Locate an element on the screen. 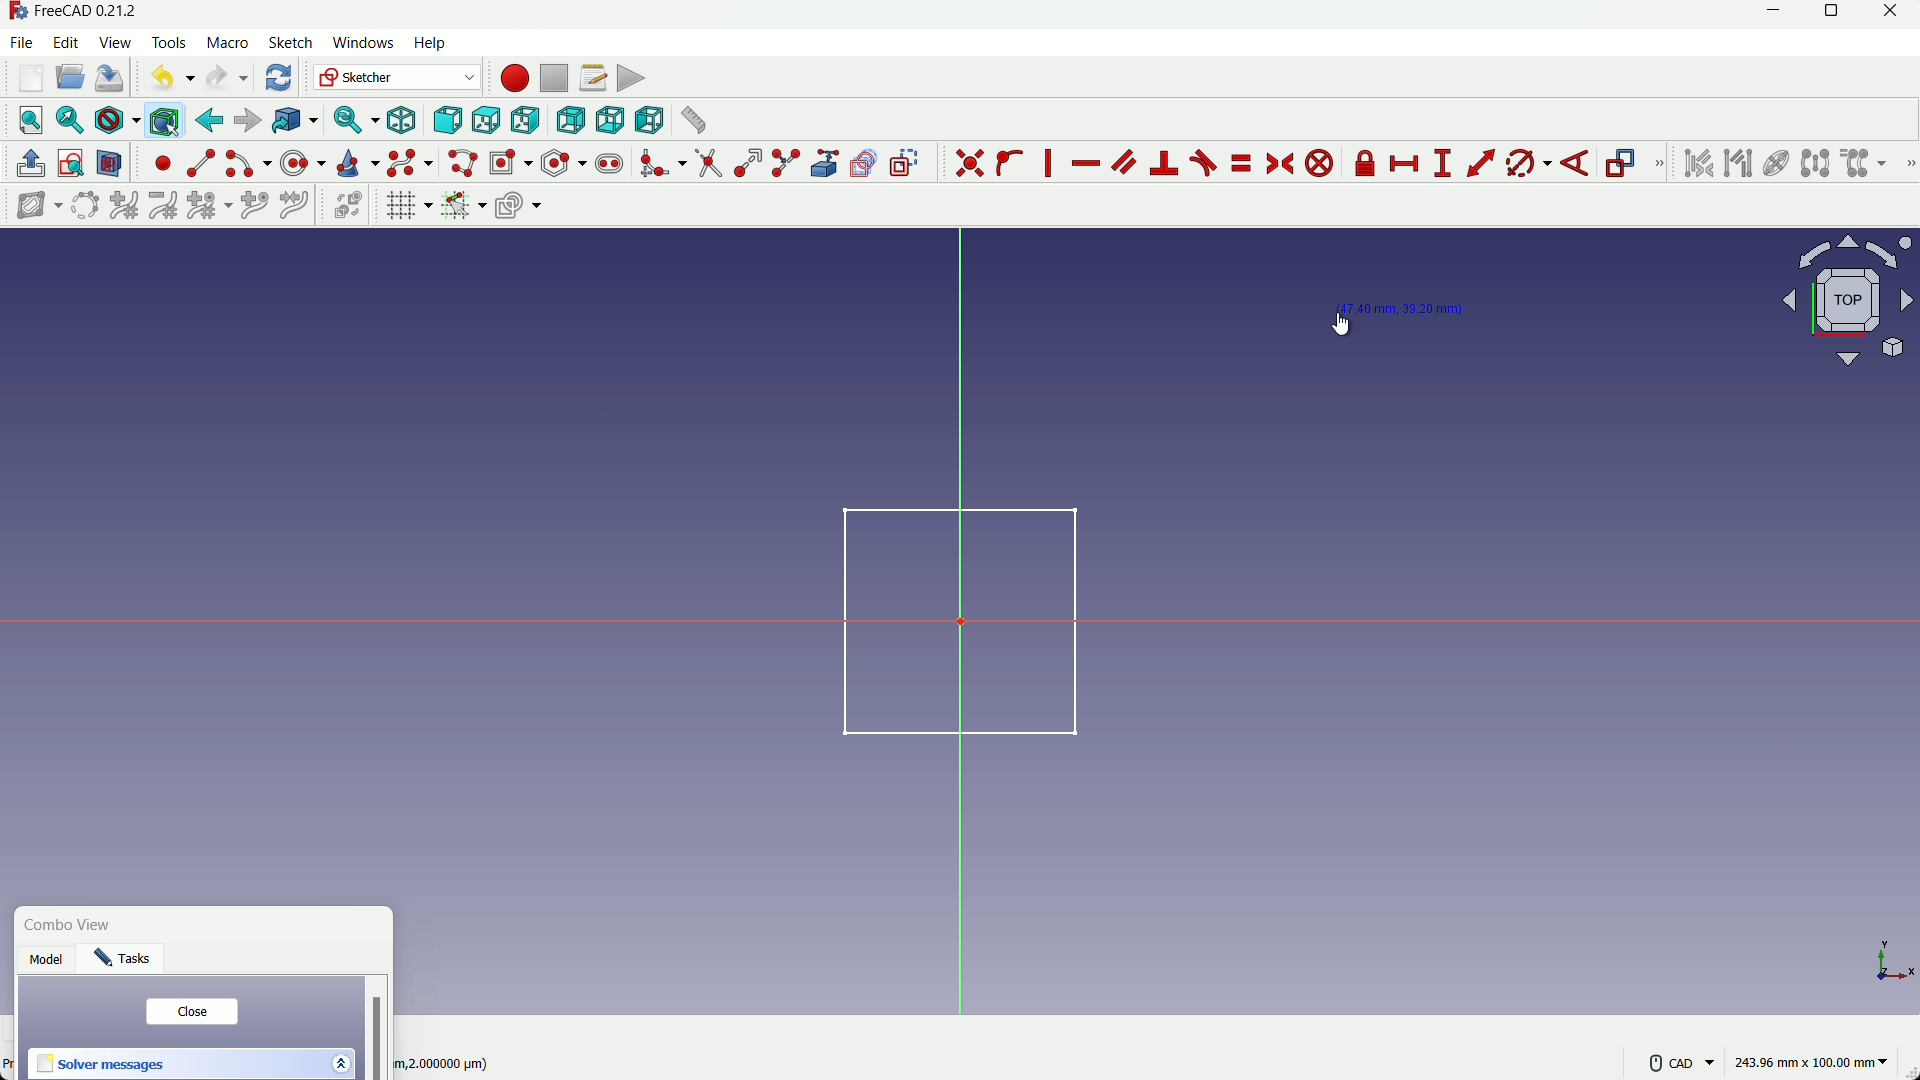 Image resolution: width=1920 pixels, height=1080 pixels. select fit is located at coordinates (69, 120).